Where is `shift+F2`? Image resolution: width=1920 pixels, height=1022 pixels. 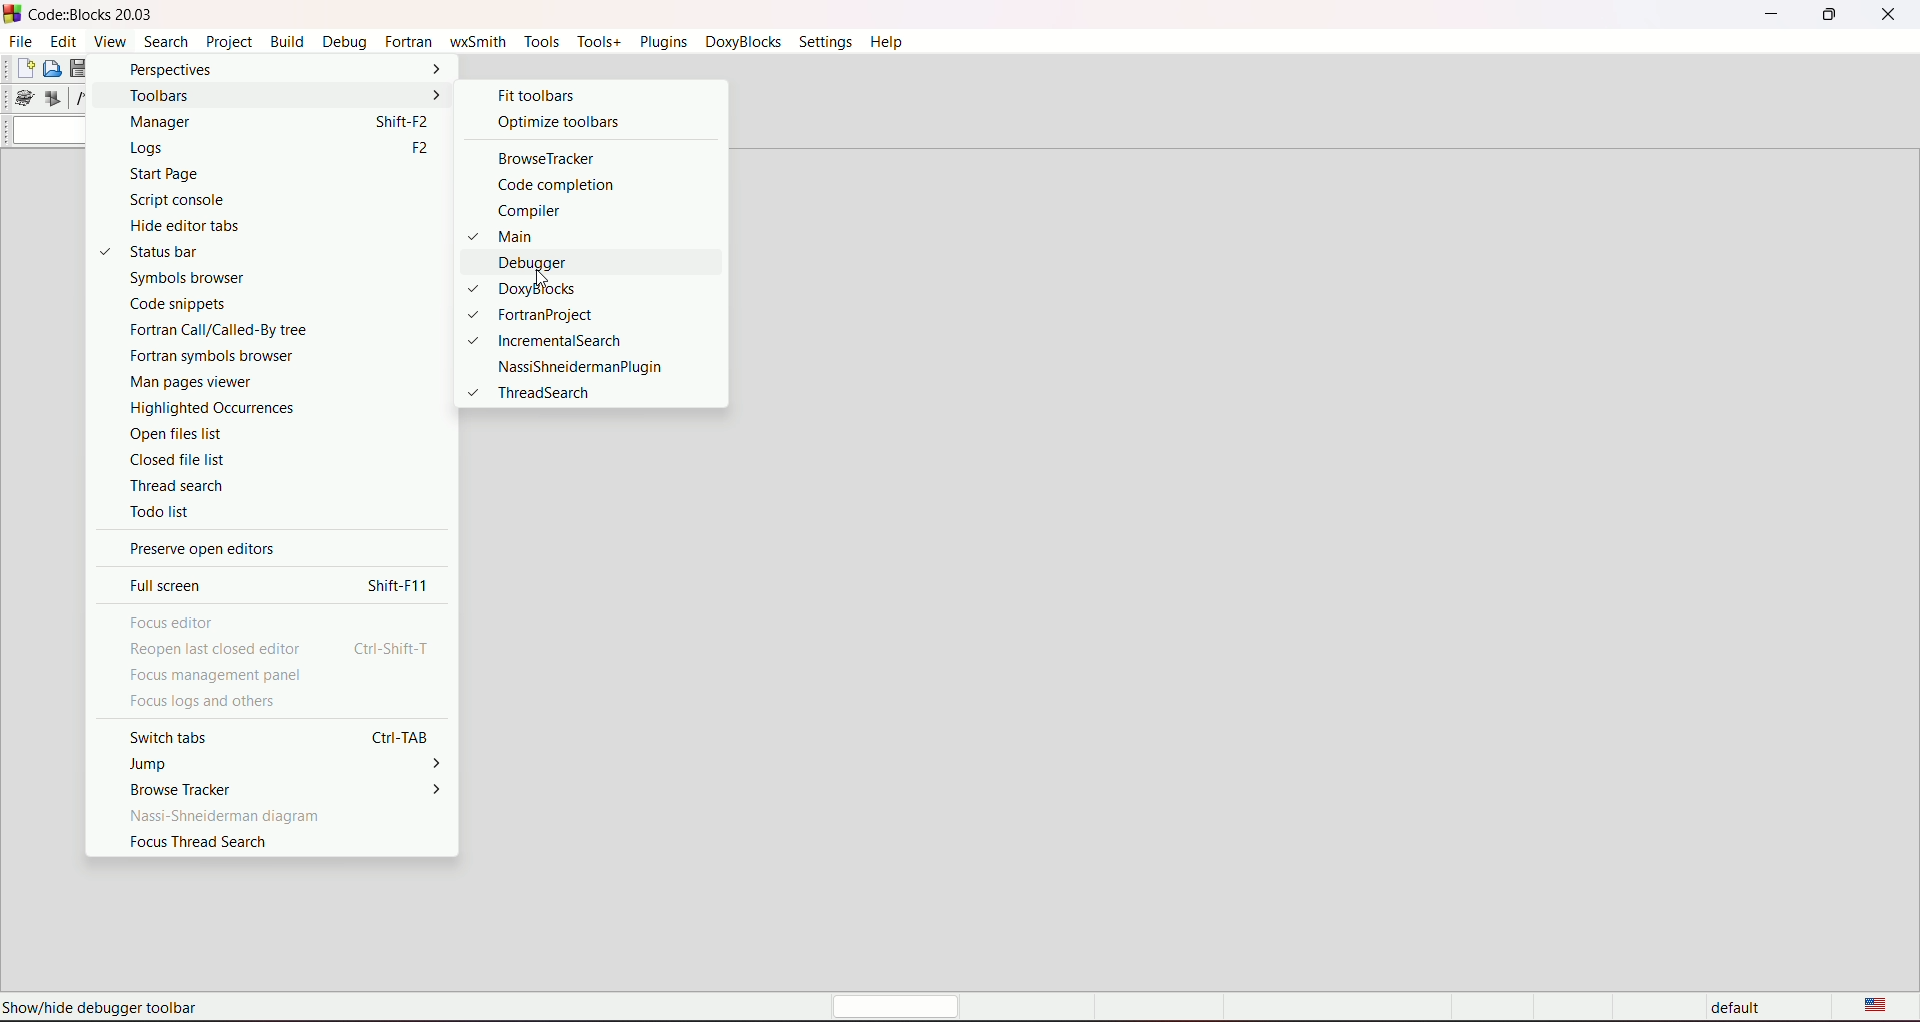 shift+F2 is located at coordinates (404, 120).